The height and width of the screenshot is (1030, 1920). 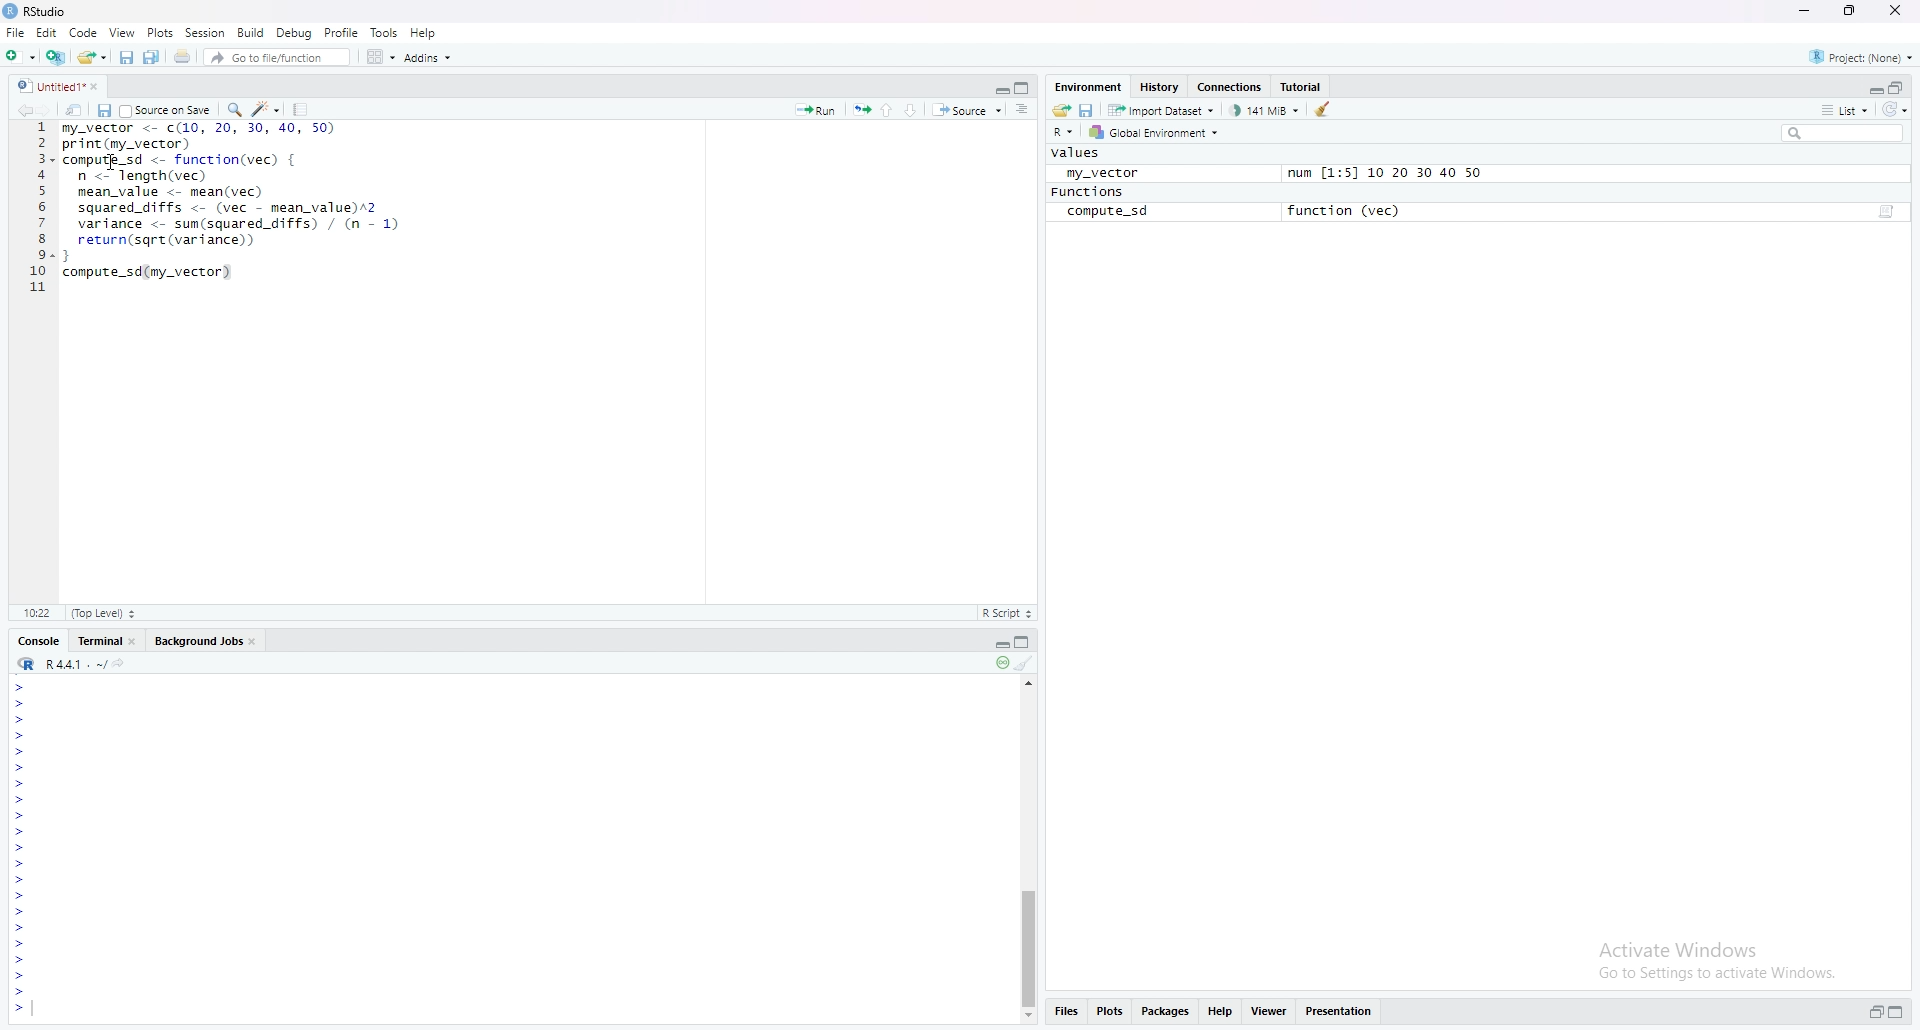 I want to click on New Project, so click(x=20, y=55).